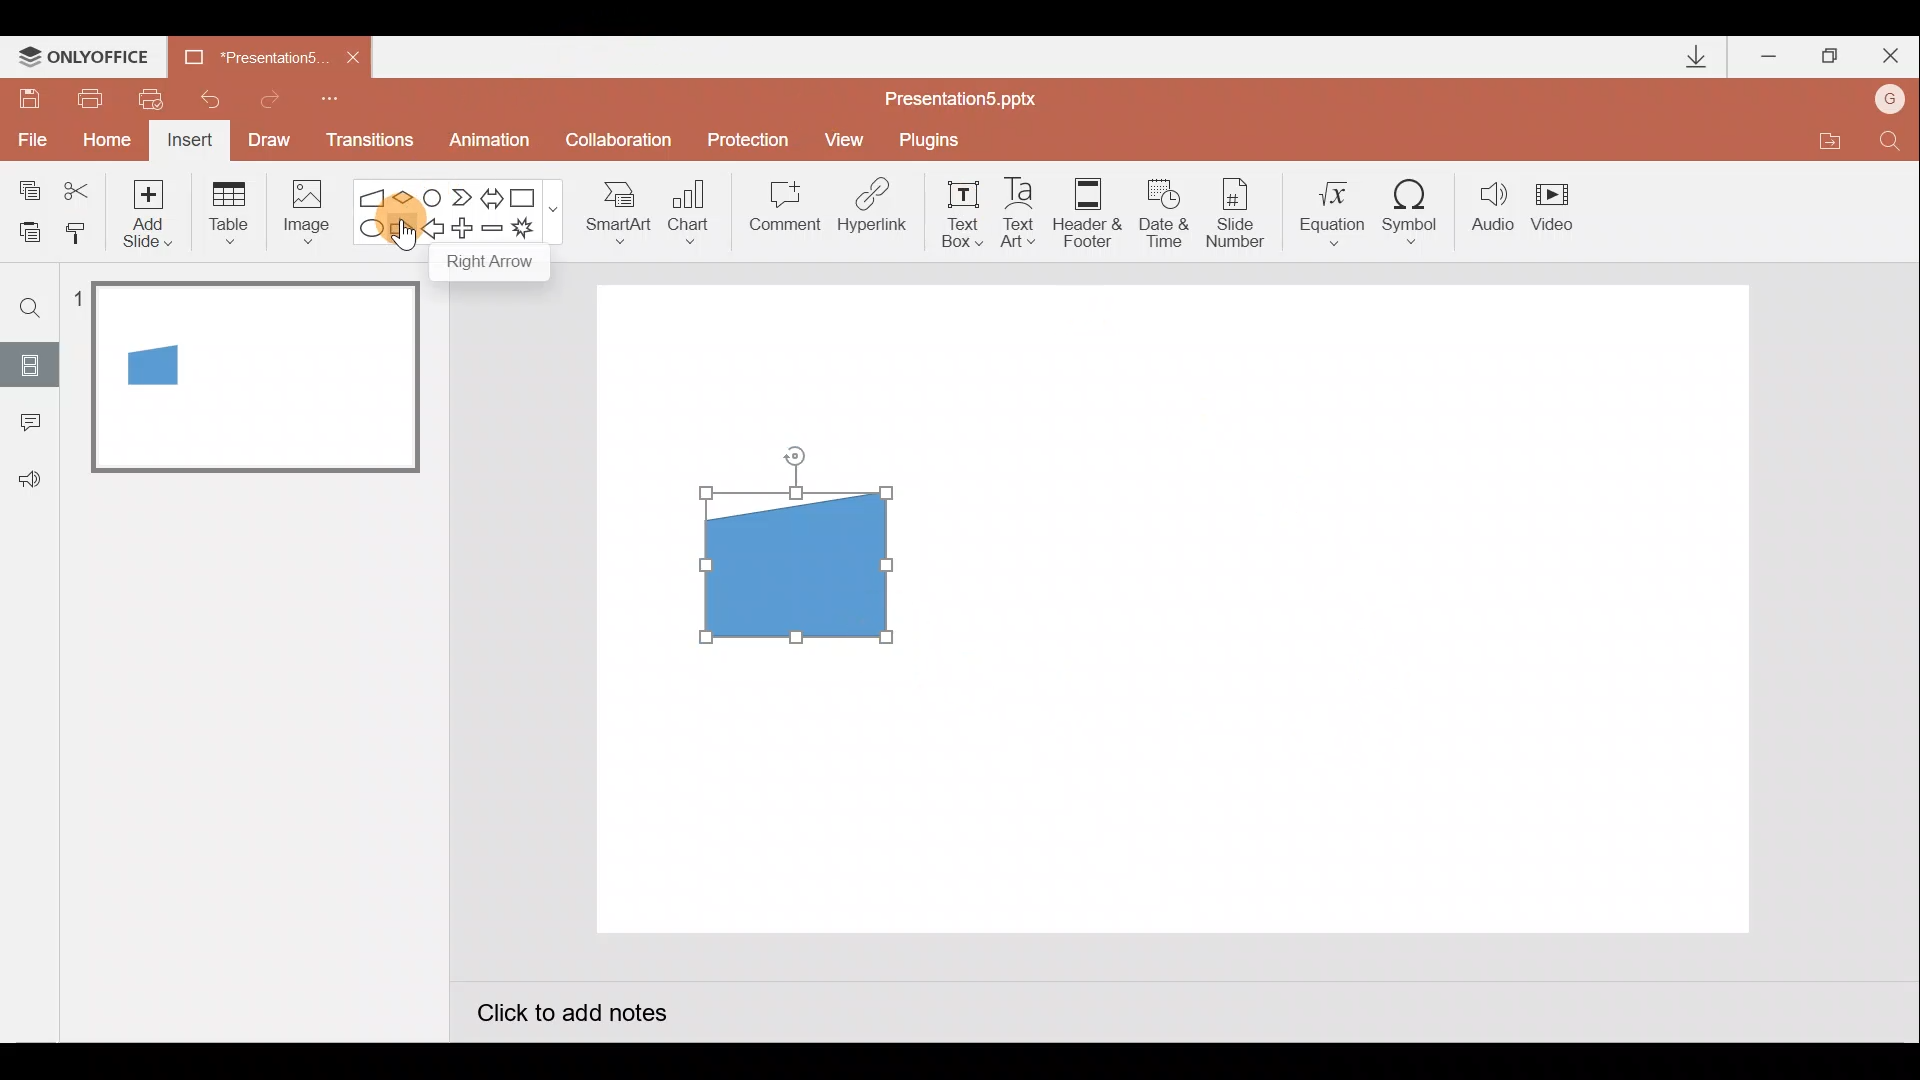 The image size is (1920, 1080). What do you see at coordinates (31, 478) in the screenshot?
I see `Feedback & support` at bounding box center [31, 478].